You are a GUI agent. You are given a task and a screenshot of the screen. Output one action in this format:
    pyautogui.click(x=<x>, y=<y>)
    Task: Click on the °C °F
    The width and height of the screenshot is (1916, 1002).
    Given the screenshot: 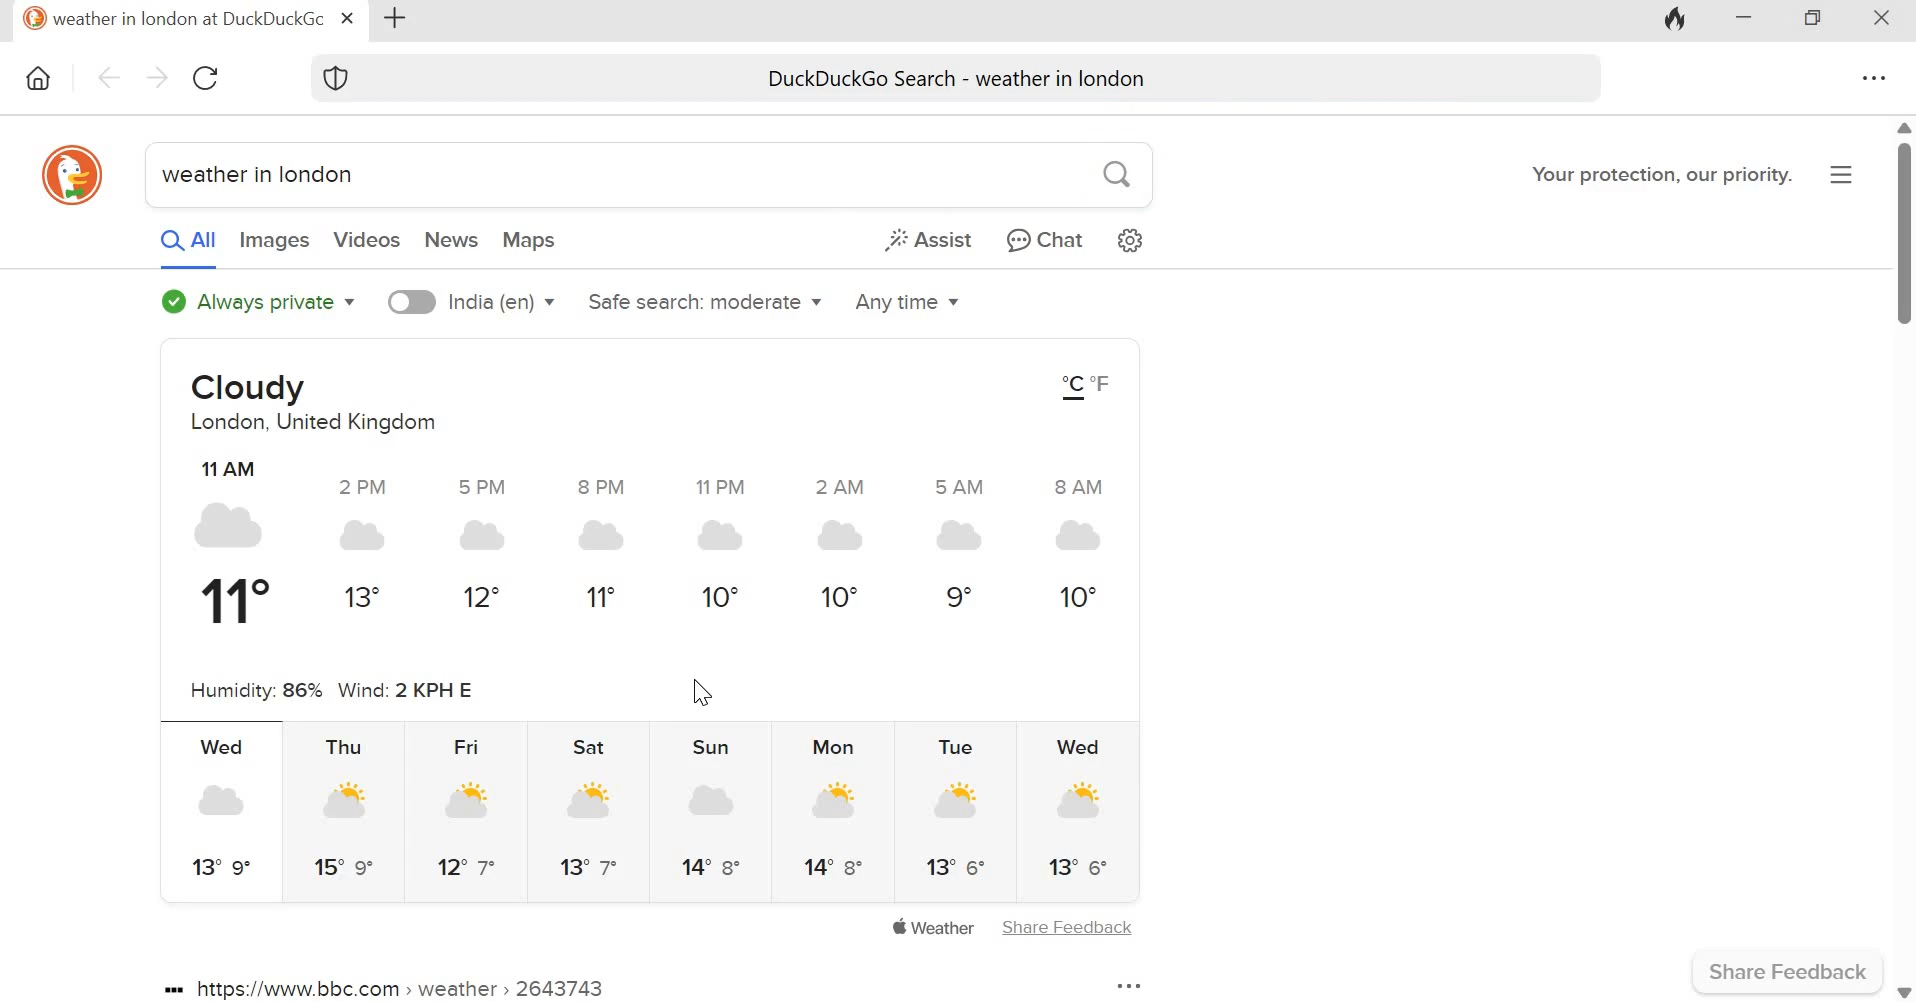 What is the action you would take?
    pyautogui.click(x=1087, y=386)
    